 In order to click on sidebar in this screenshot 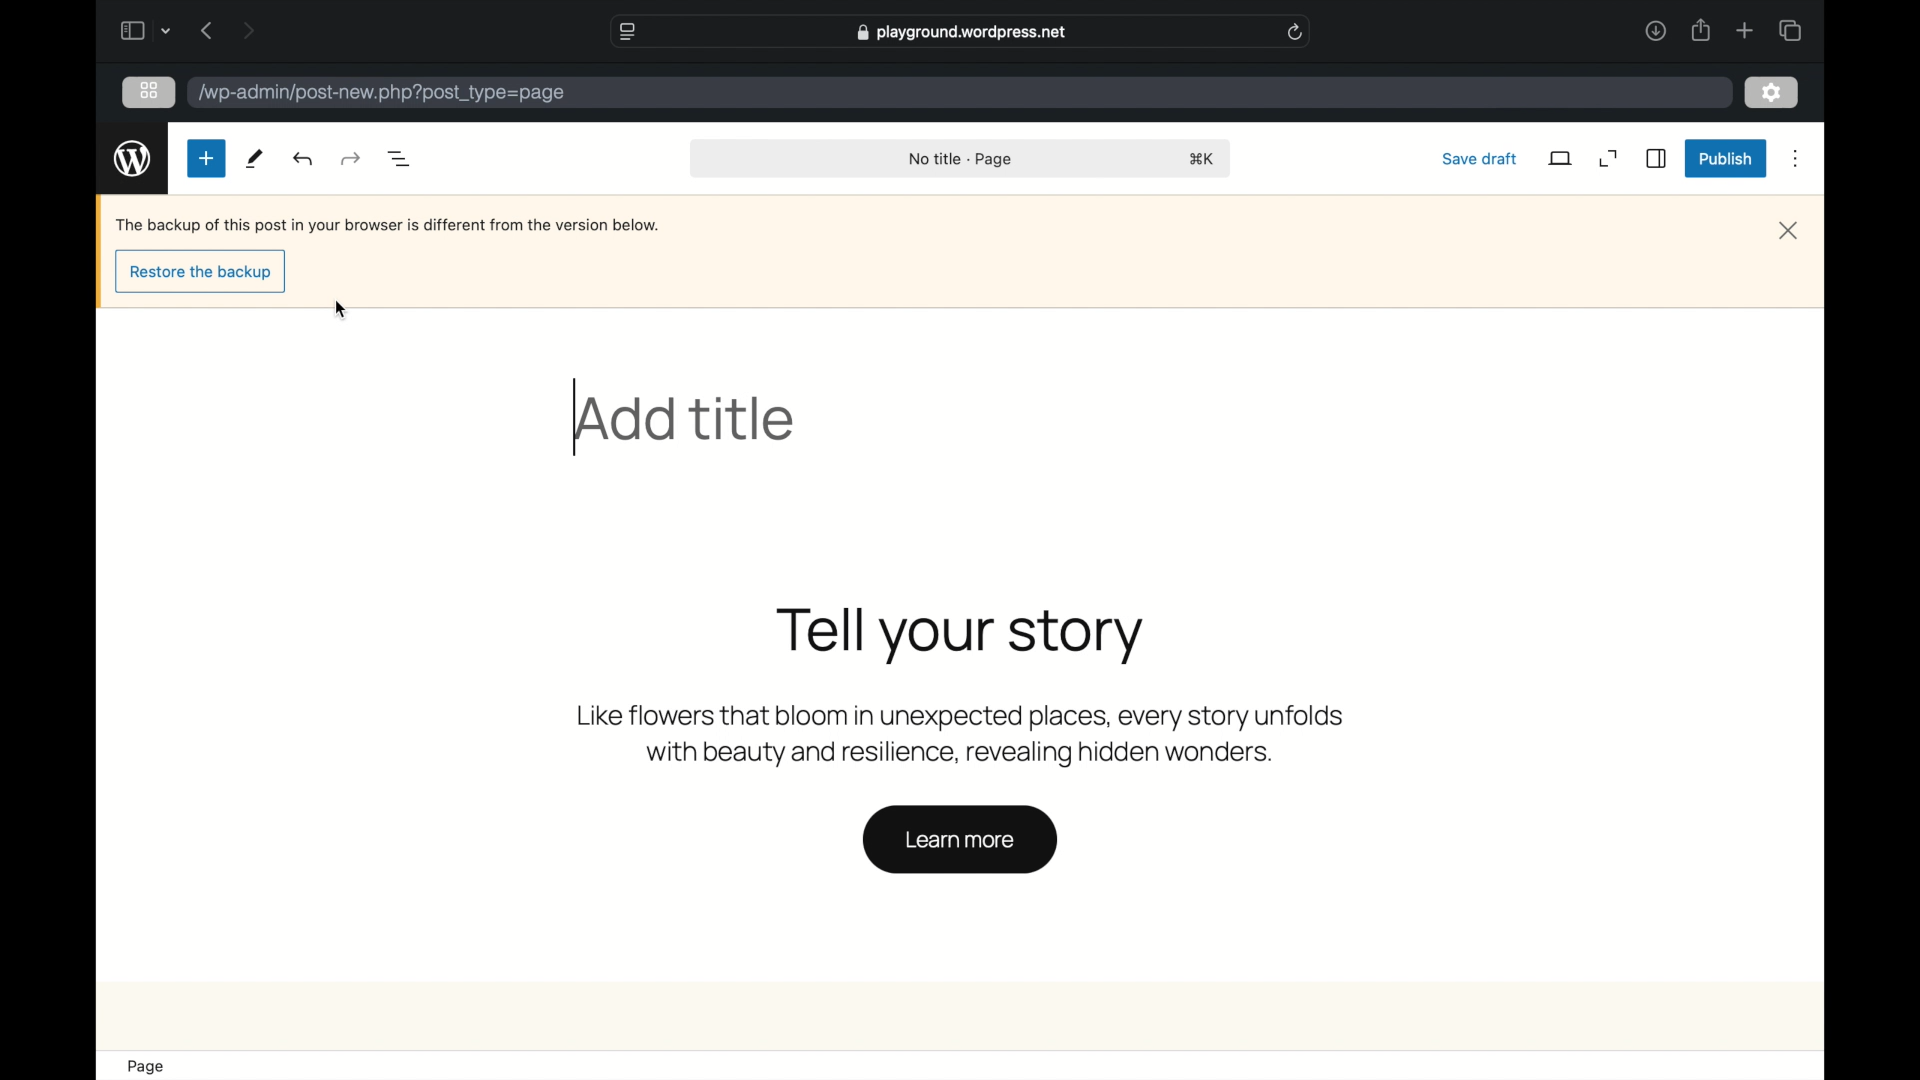, I will do `click(130, 30)`.